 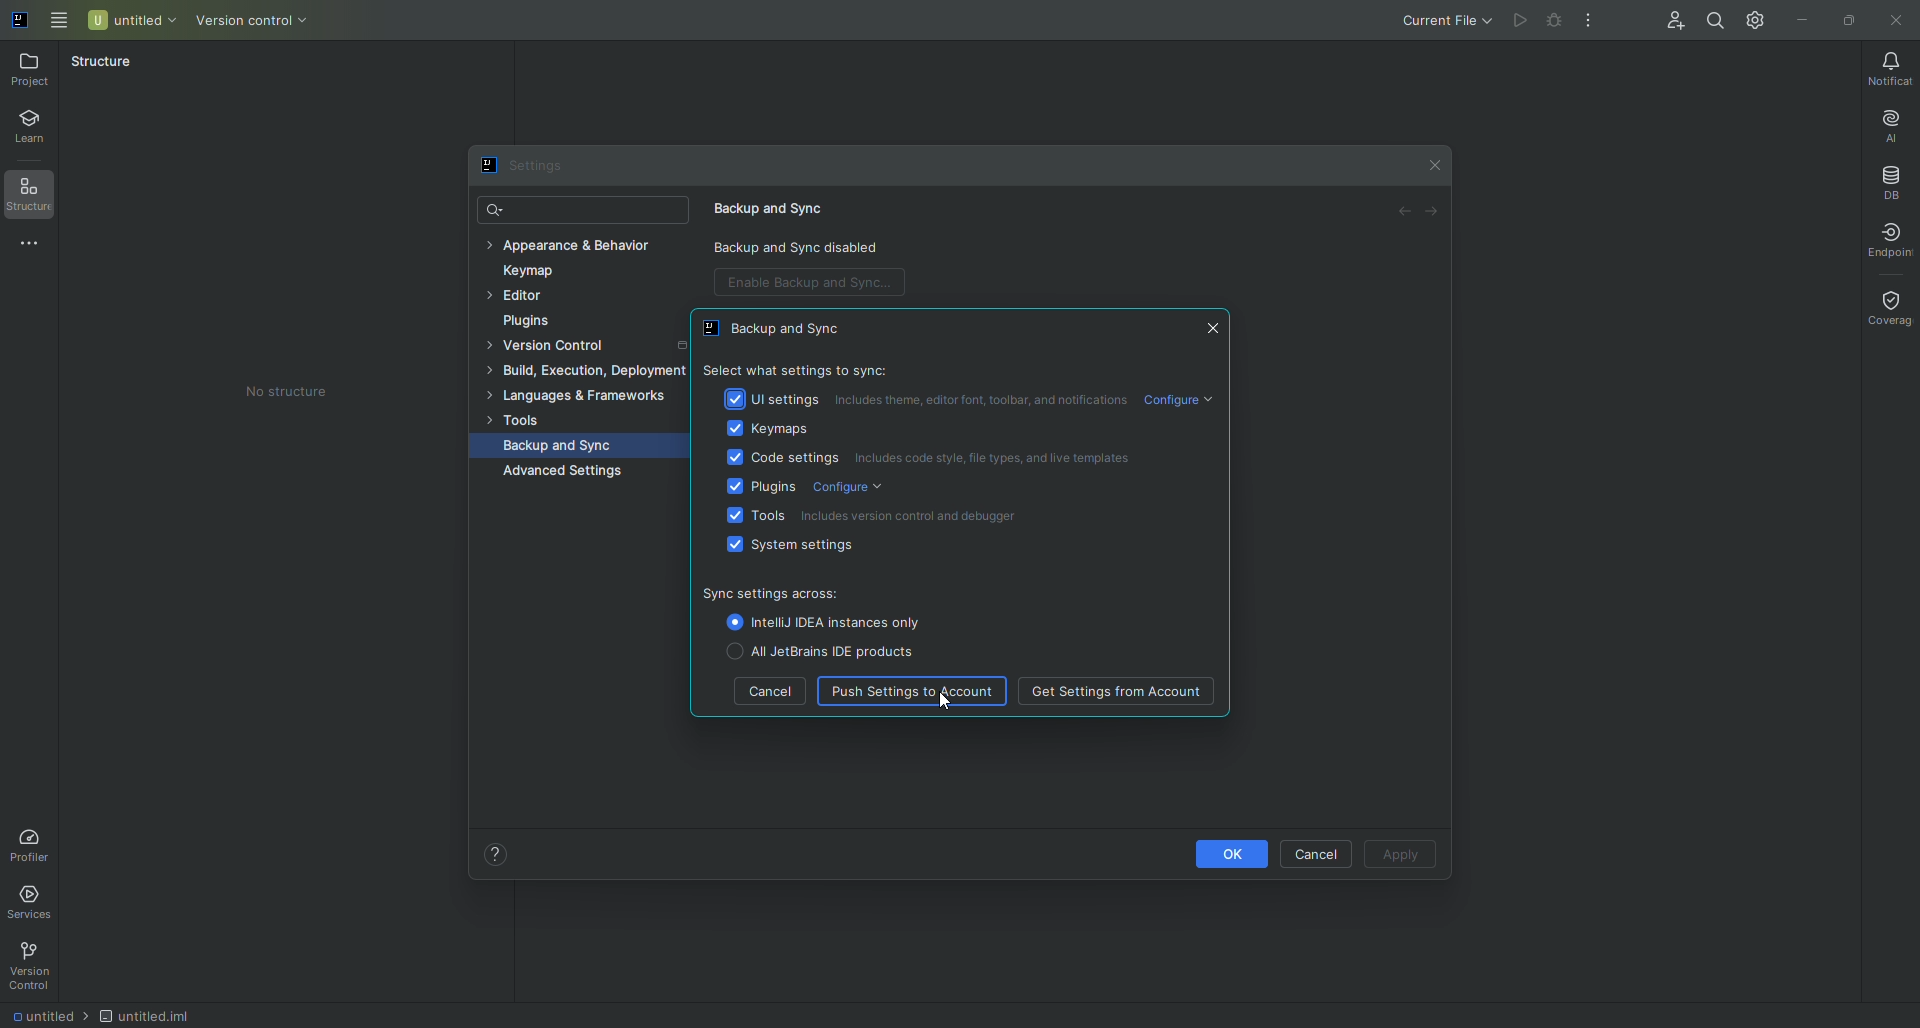 What do you see at coordinates (945, 700) in the screenshot?
I see `Cursor on Push Settings to Account` at bounding box center [945, 700].